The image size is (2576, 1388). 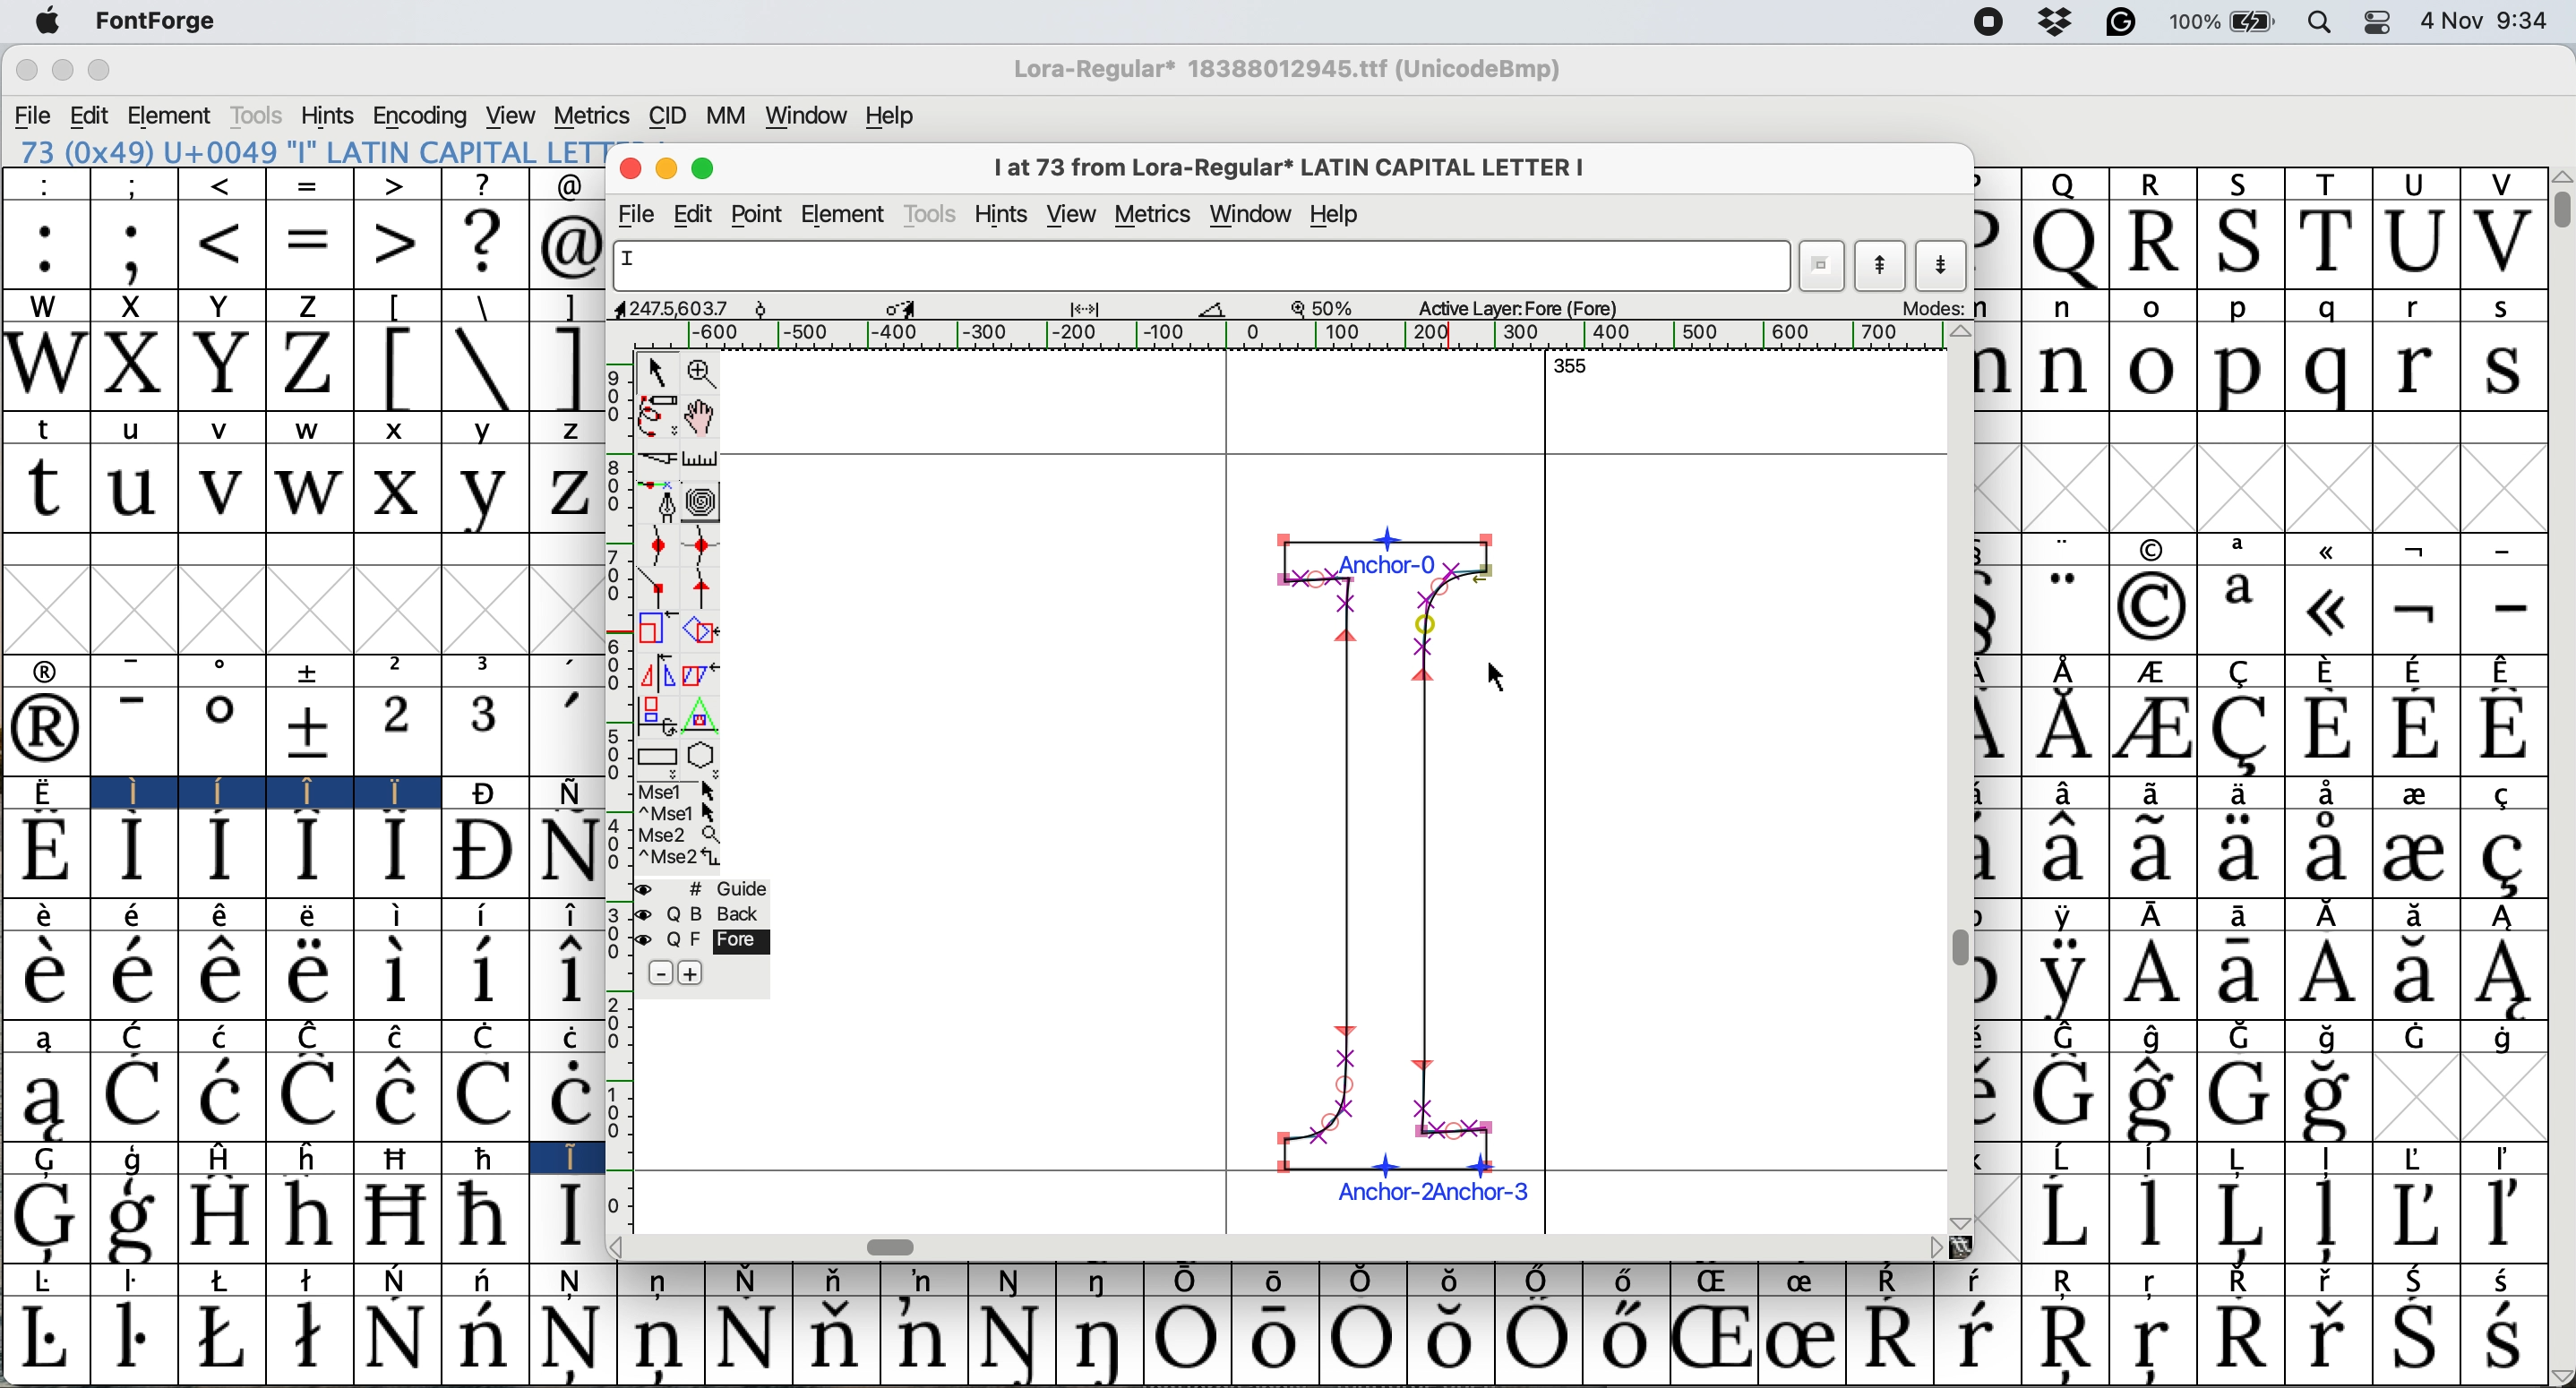 I want to click on Symbol, so click(x=310, y=853).